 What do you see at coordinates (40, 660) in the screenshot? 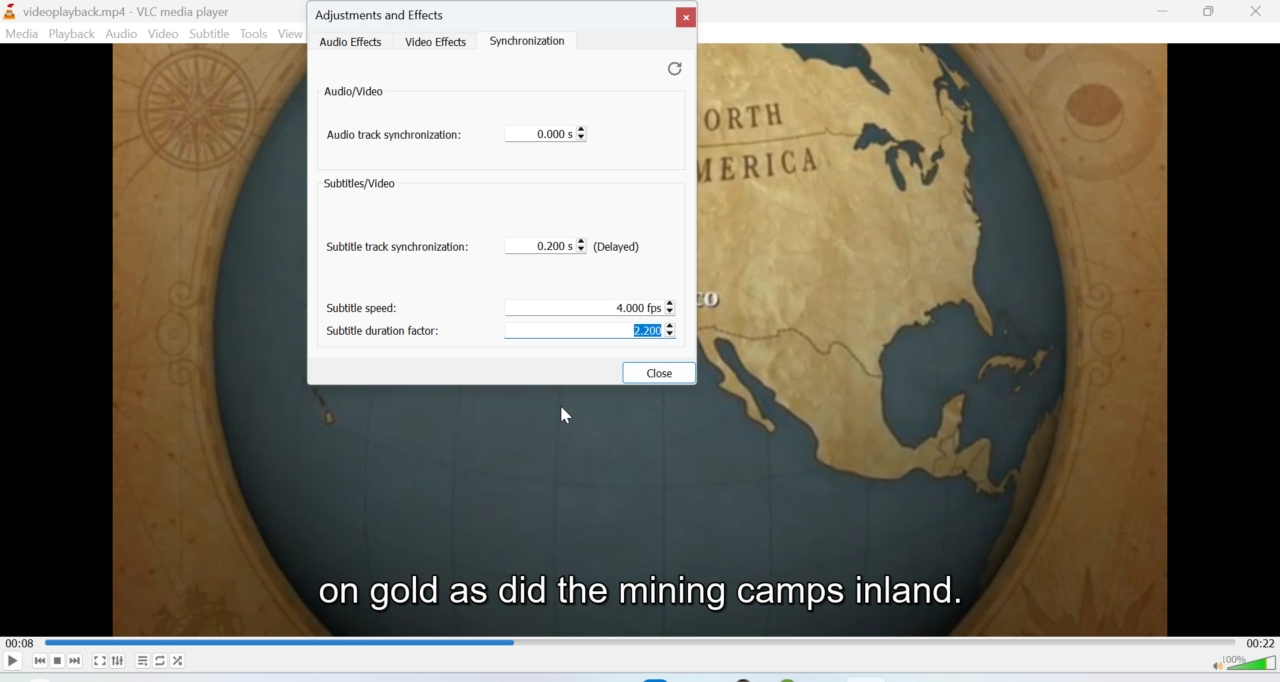
I see `Seek backwards` at bounding box center [40, 660].